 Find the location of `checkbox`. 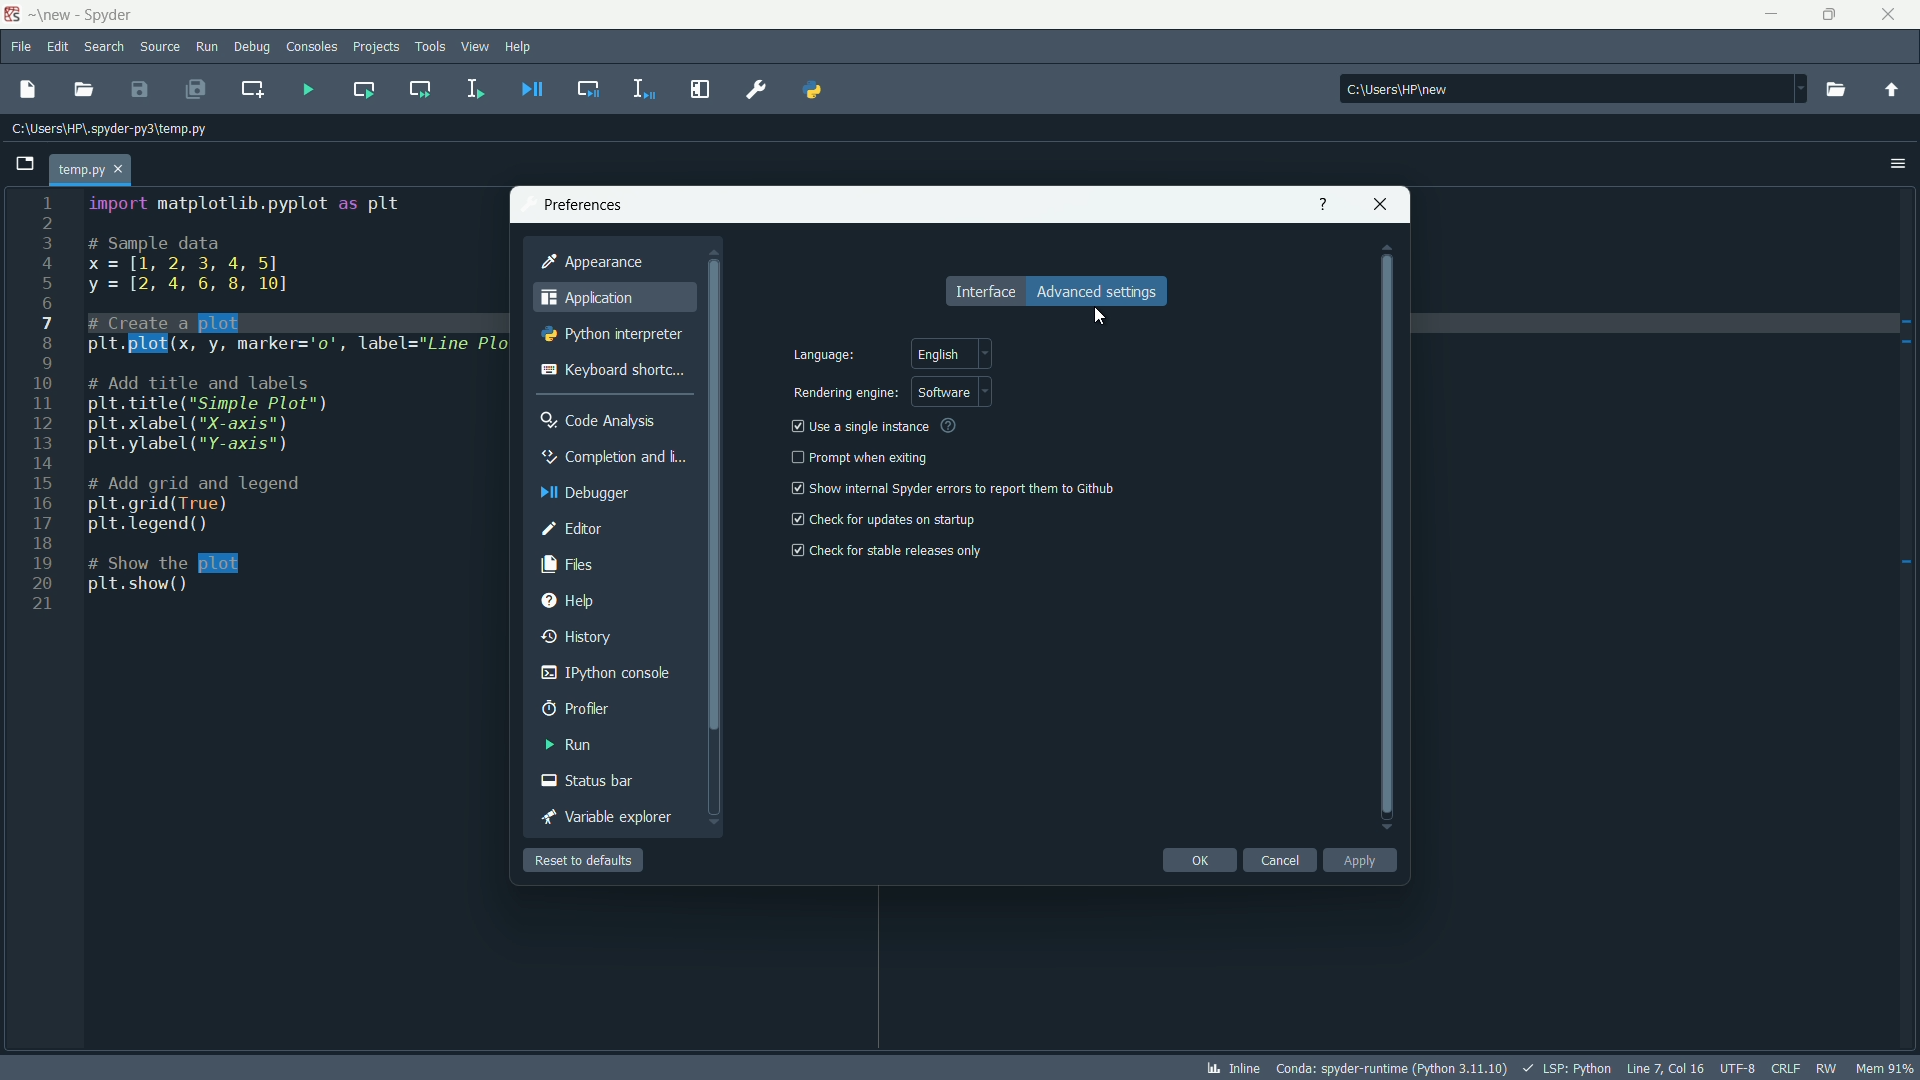

checkbox is located at coordinates (794, 519).